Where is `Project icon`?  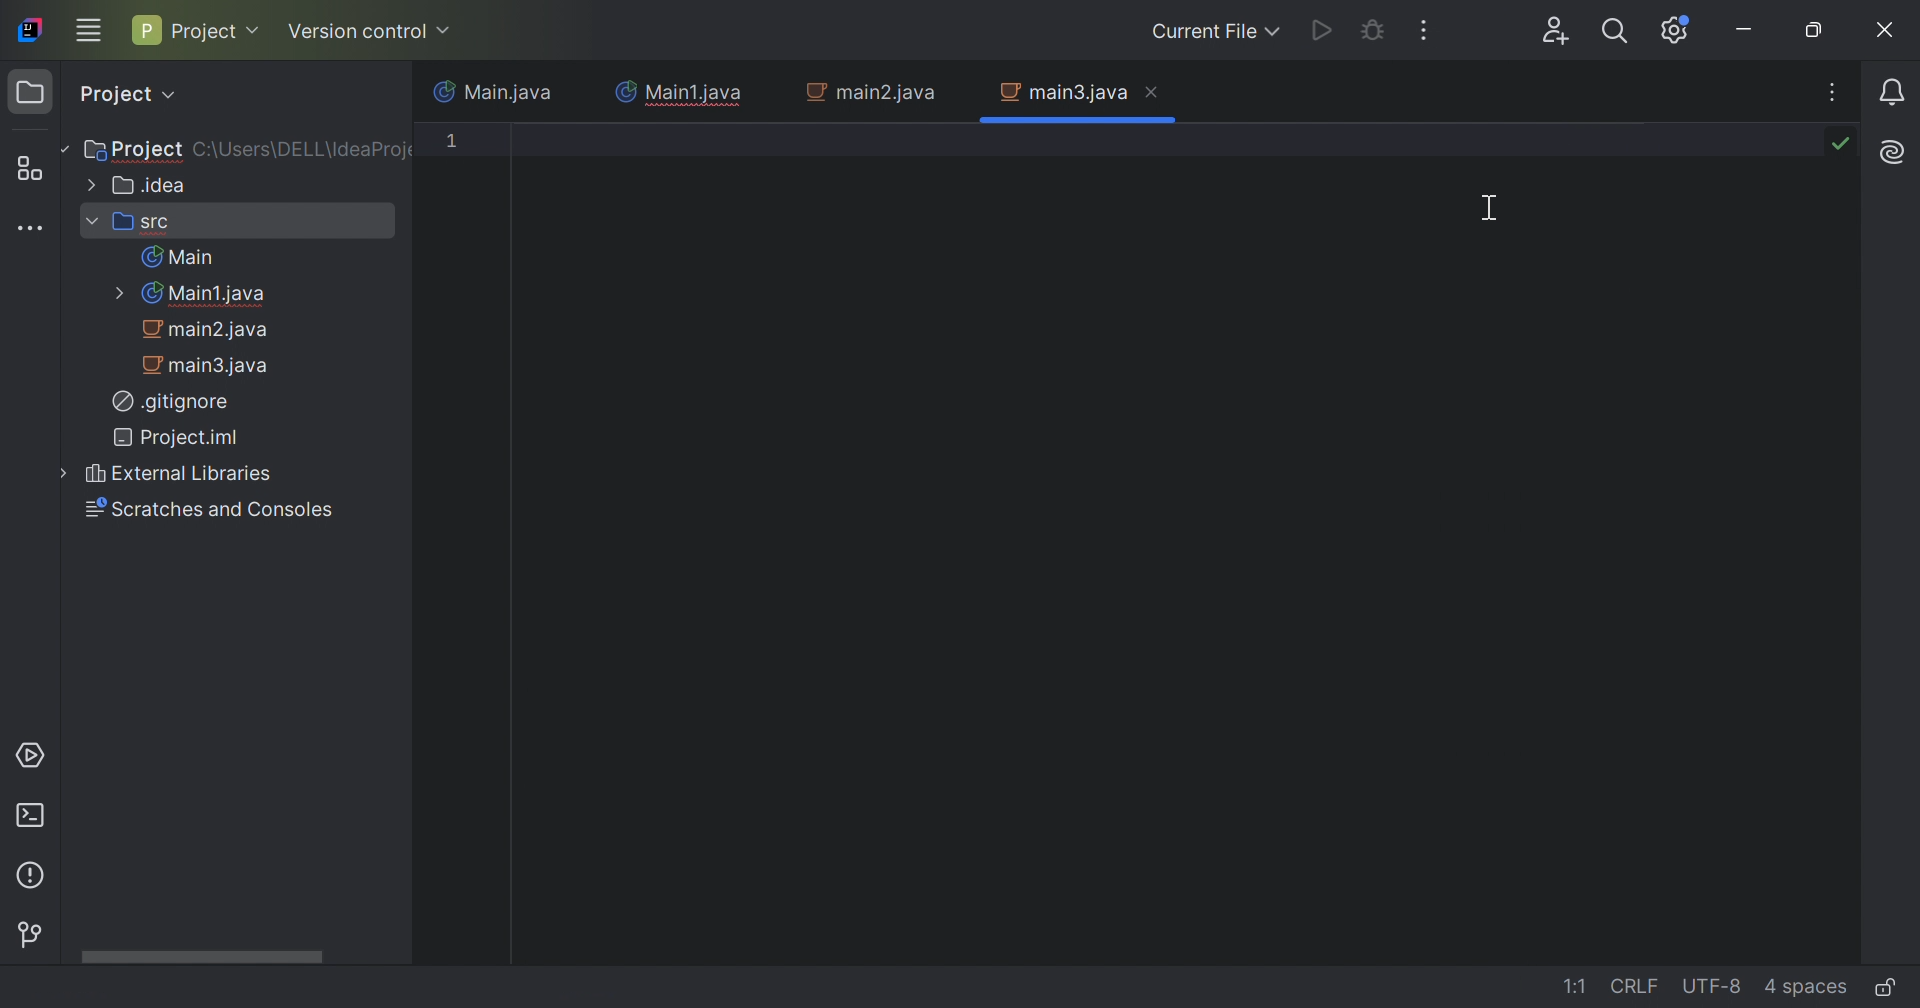
Project icon is located at coordinates (30, 96).